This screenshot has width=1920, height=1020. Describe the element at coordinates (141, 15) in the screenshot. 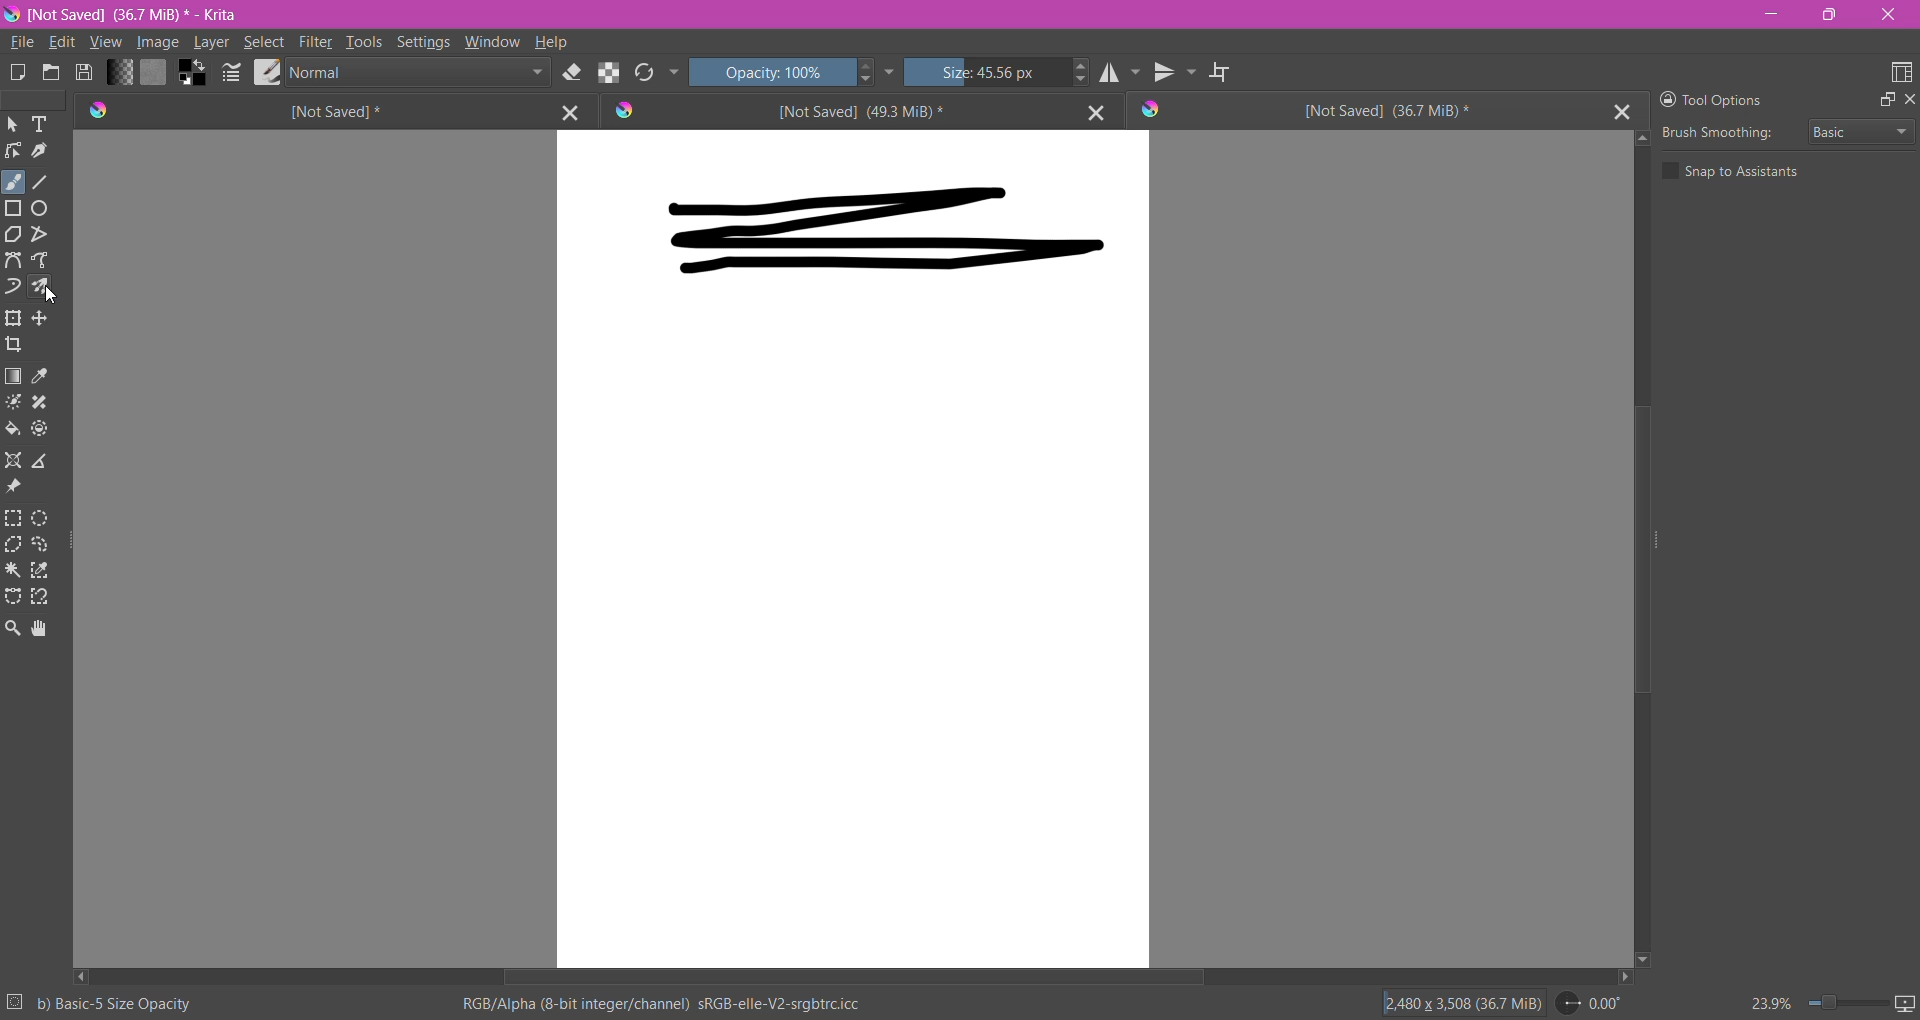

I see `File Name, Size` at that location.